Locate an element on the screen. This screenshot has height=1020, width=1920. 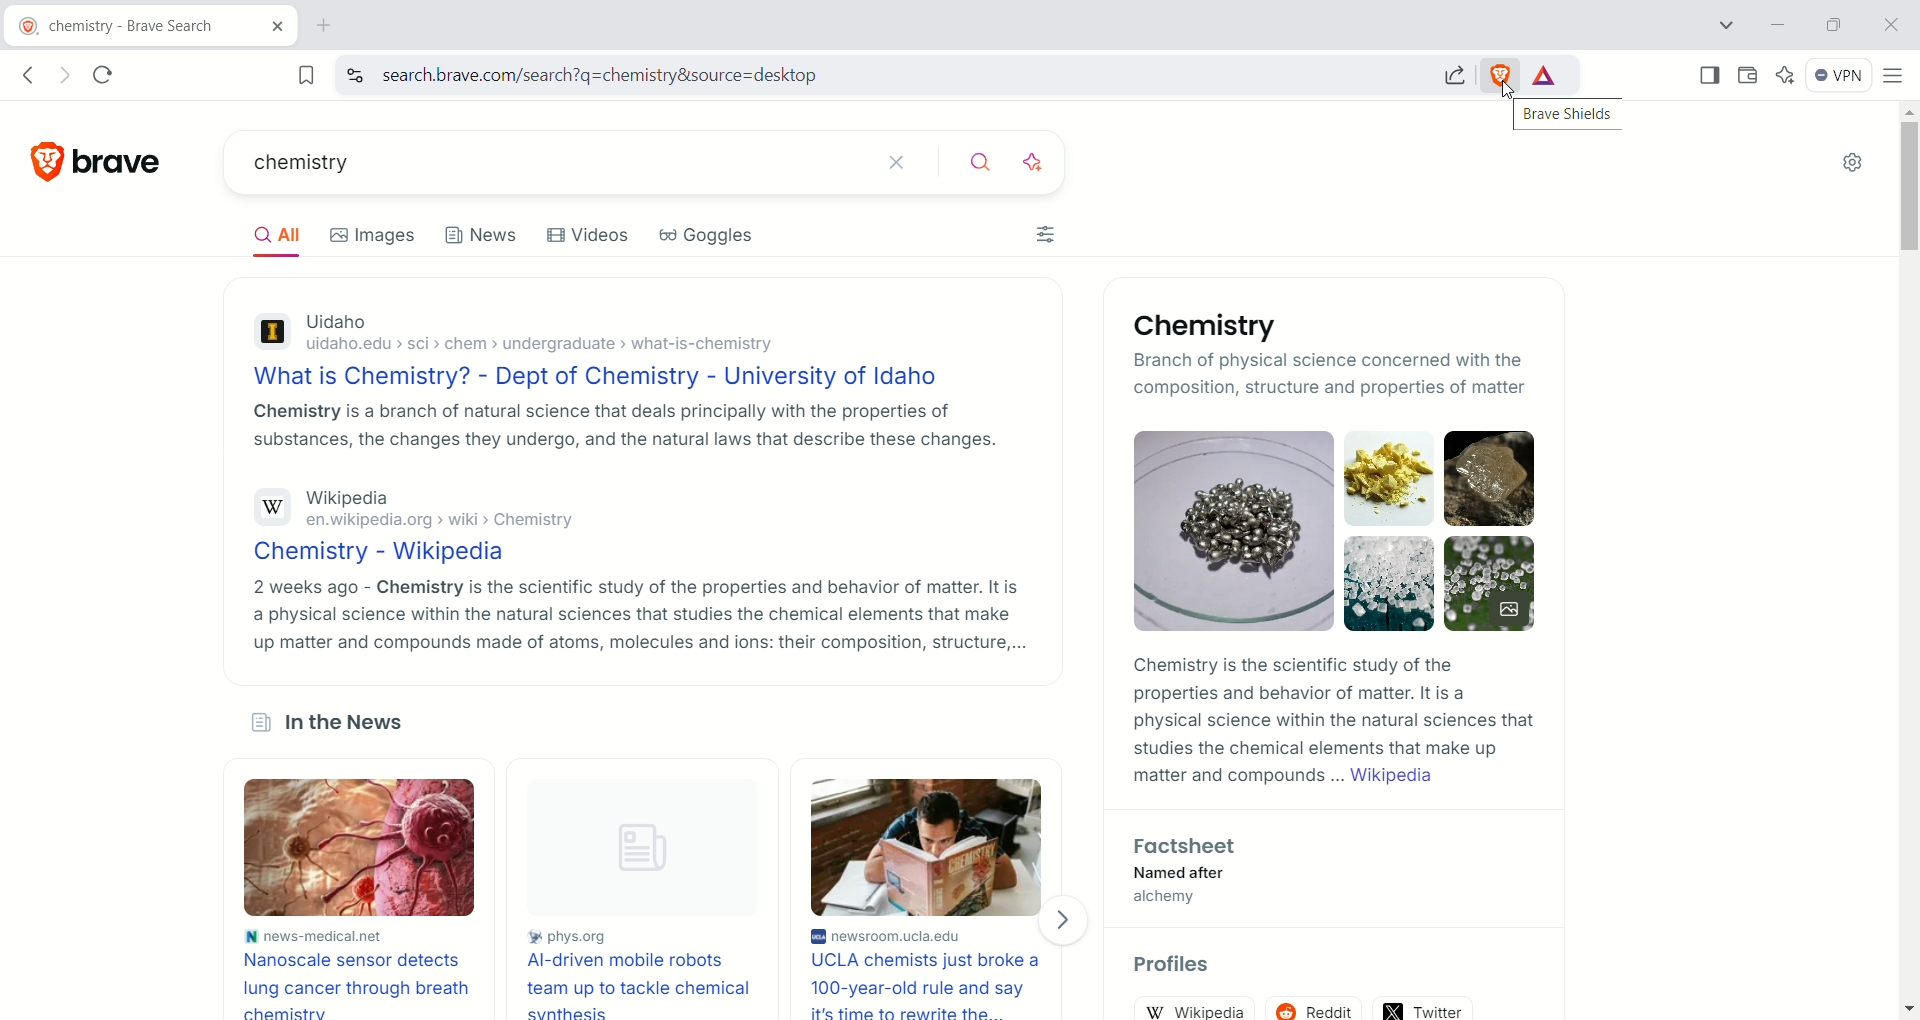
Named after is located at coordinates (1181, 874).